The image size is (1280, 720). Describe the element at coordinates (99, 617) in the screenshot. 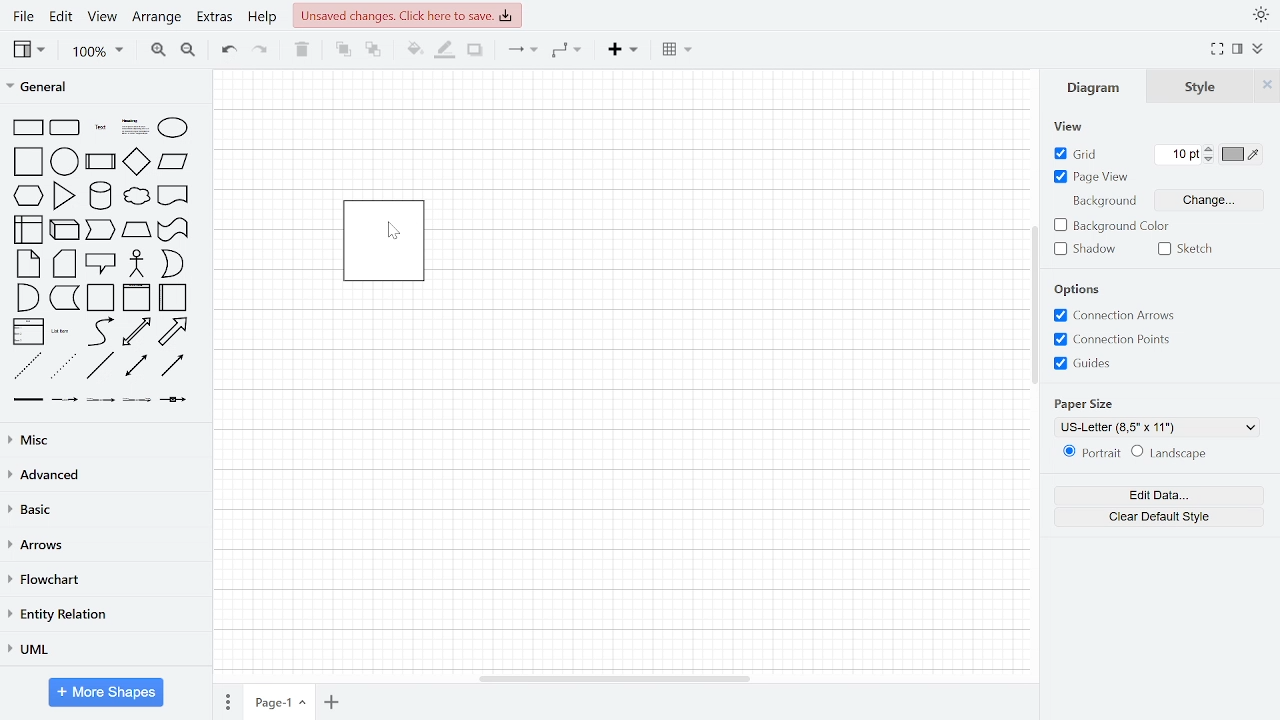

I see `entity relation` at that location.